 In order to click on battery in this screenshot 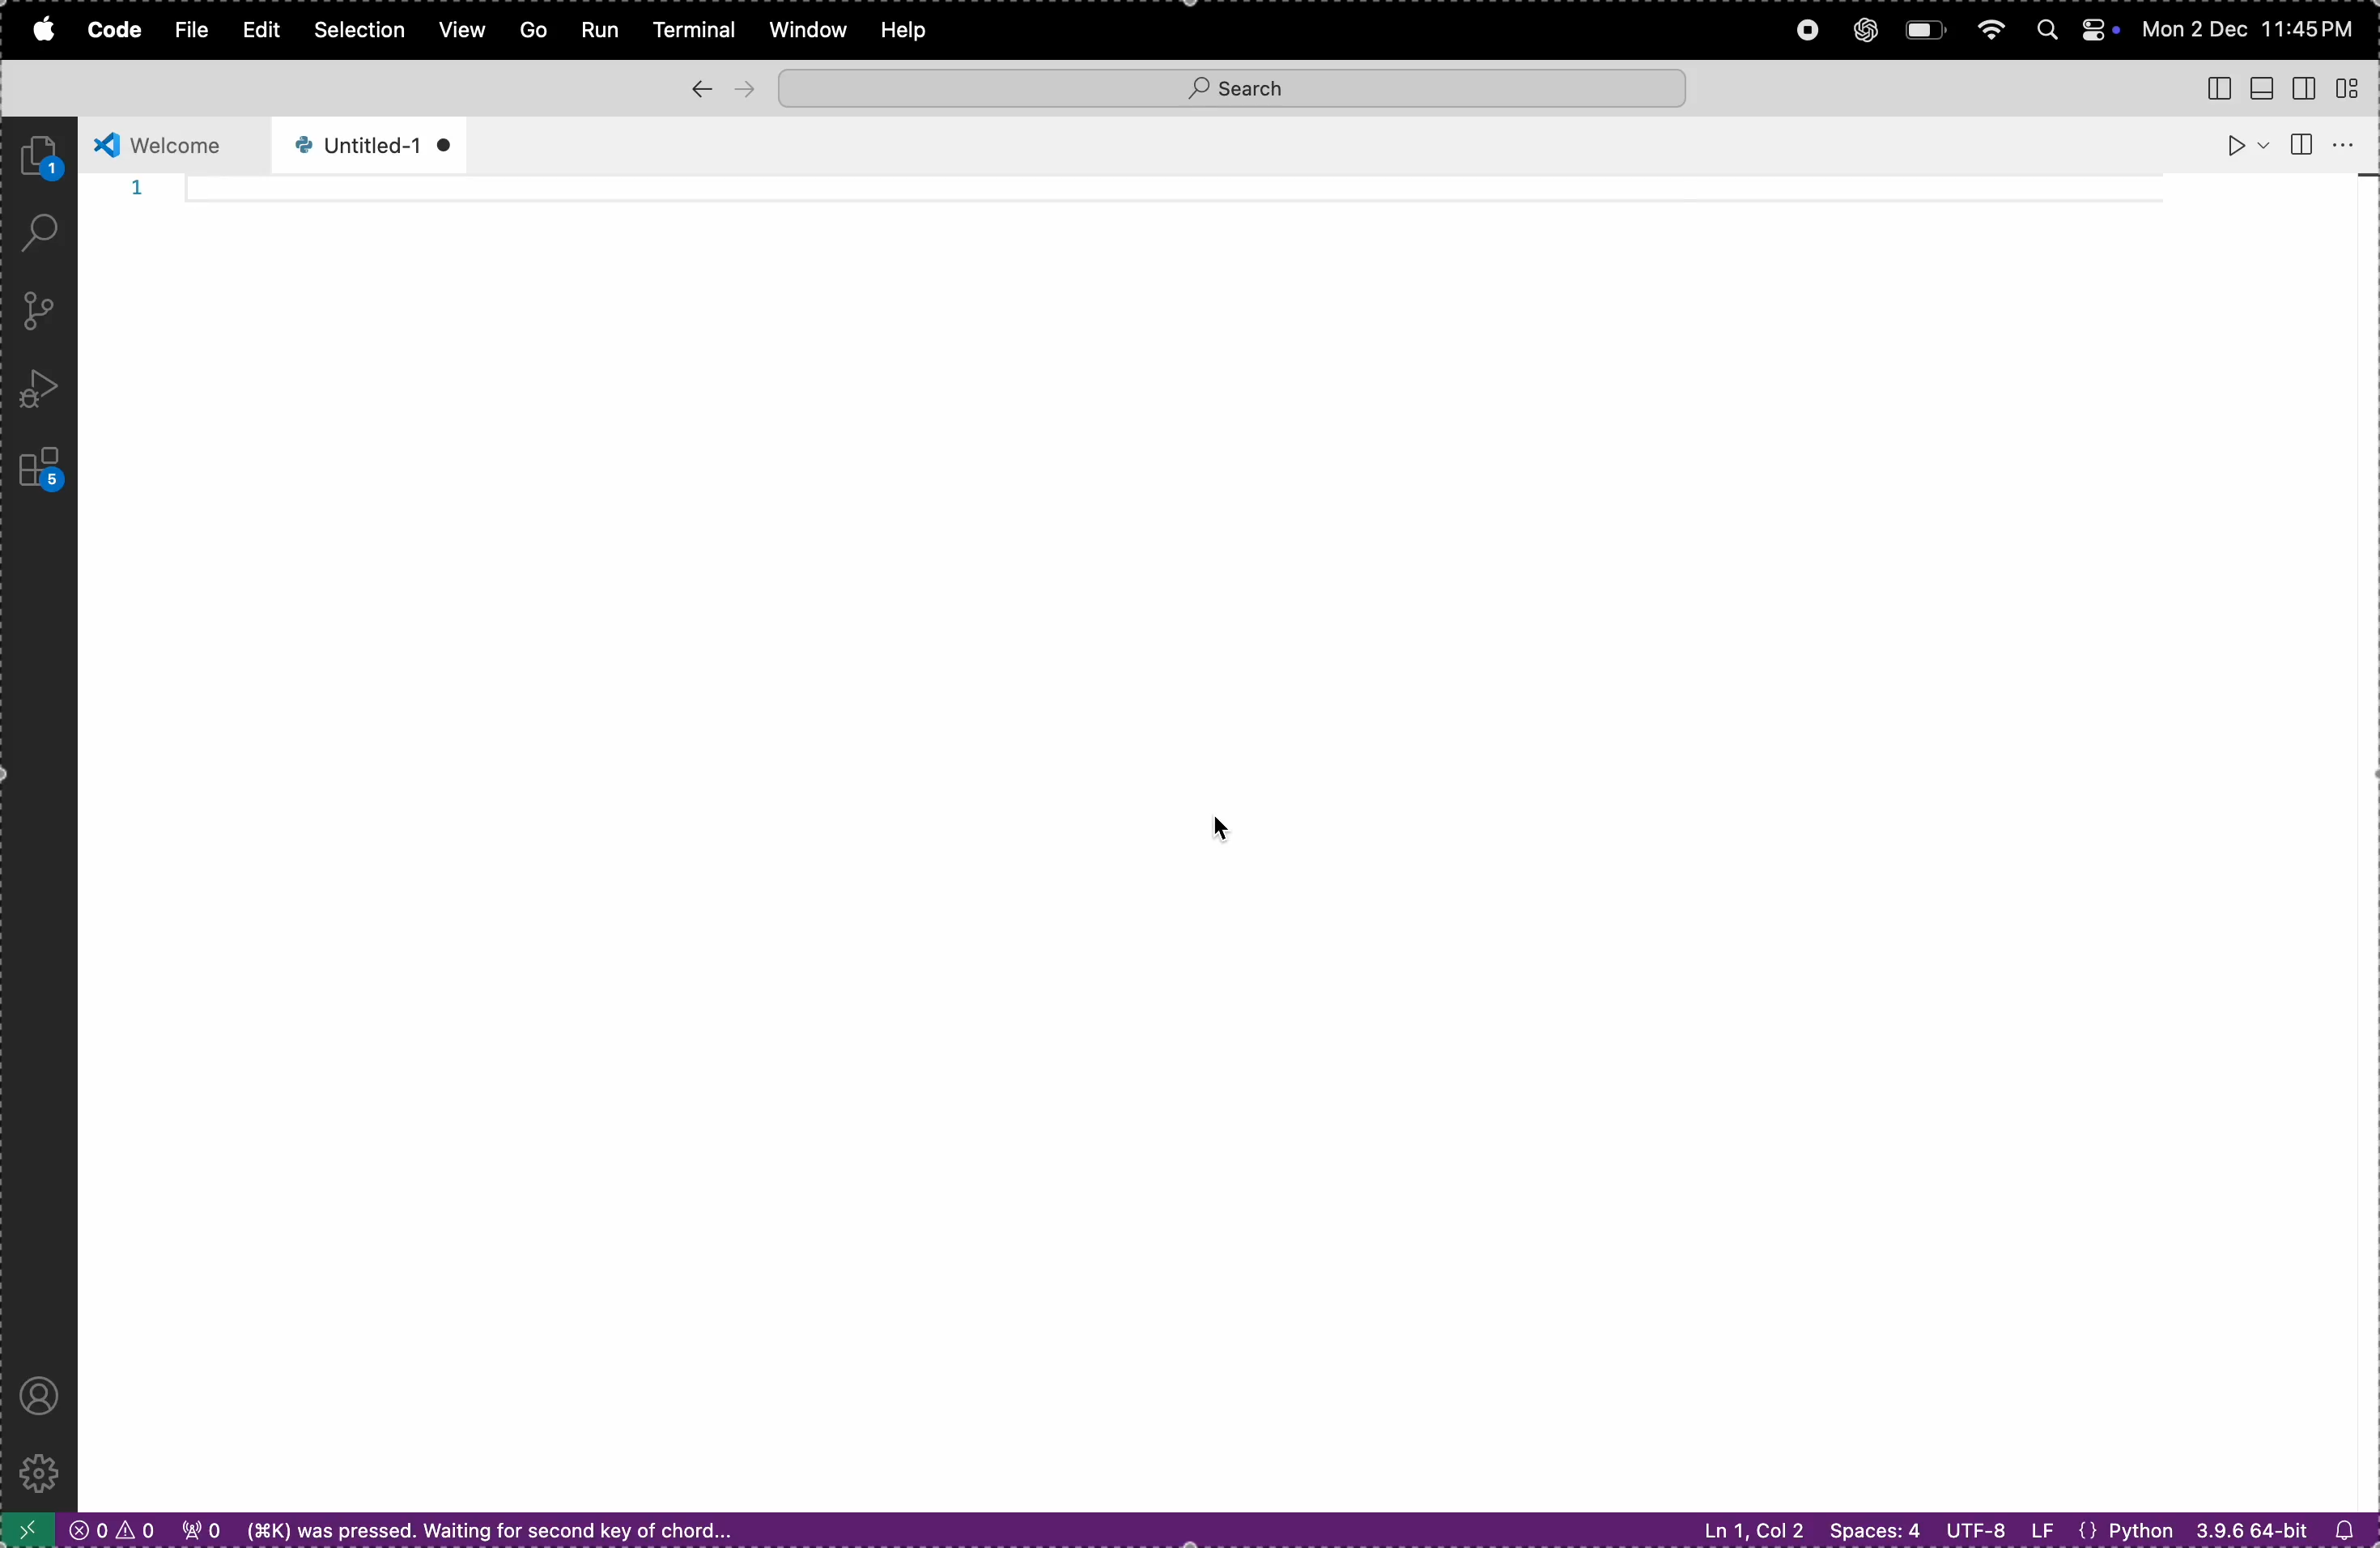, I will do `click(1925, 32)`.